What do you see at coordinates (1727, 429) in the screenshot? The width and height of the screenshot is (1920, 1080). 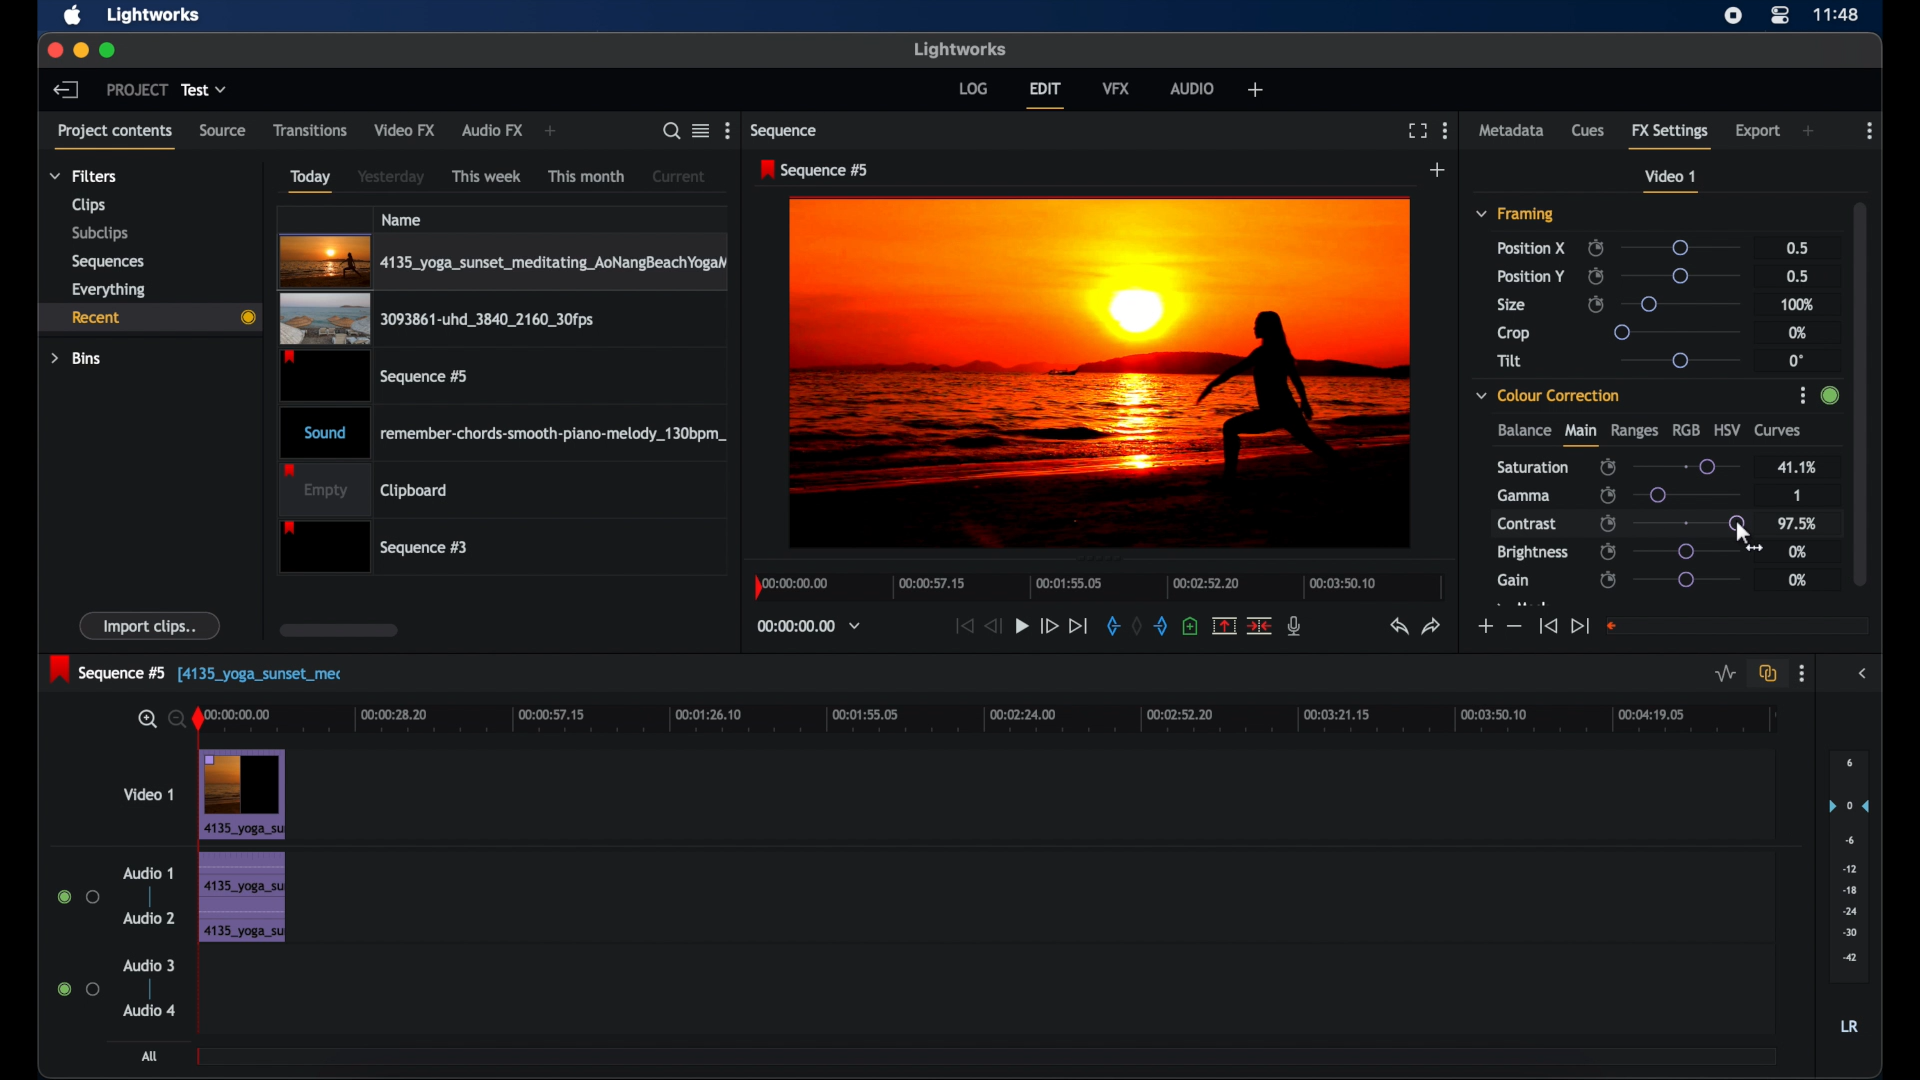 I see `hsv` at bounding box center [1727, 429].